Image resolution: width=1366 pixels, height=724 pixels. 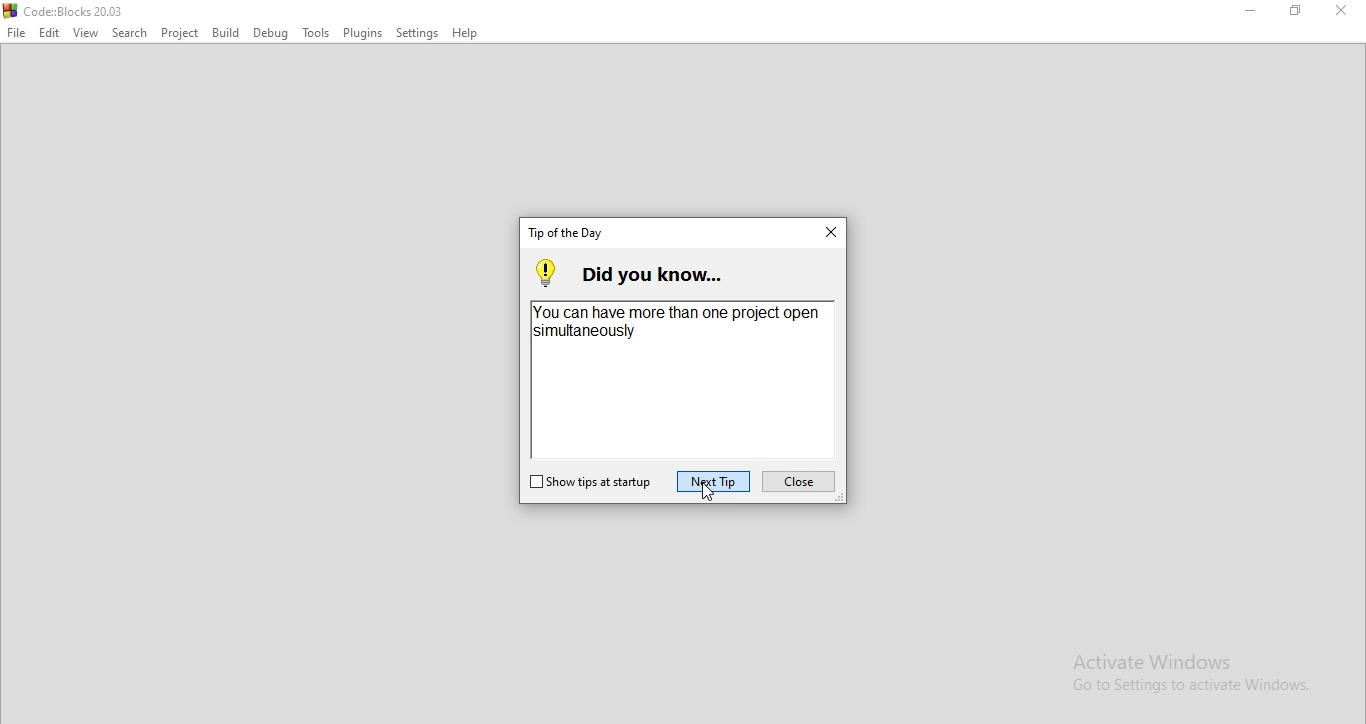 I want to click on Project , so click(x=178, y=33).